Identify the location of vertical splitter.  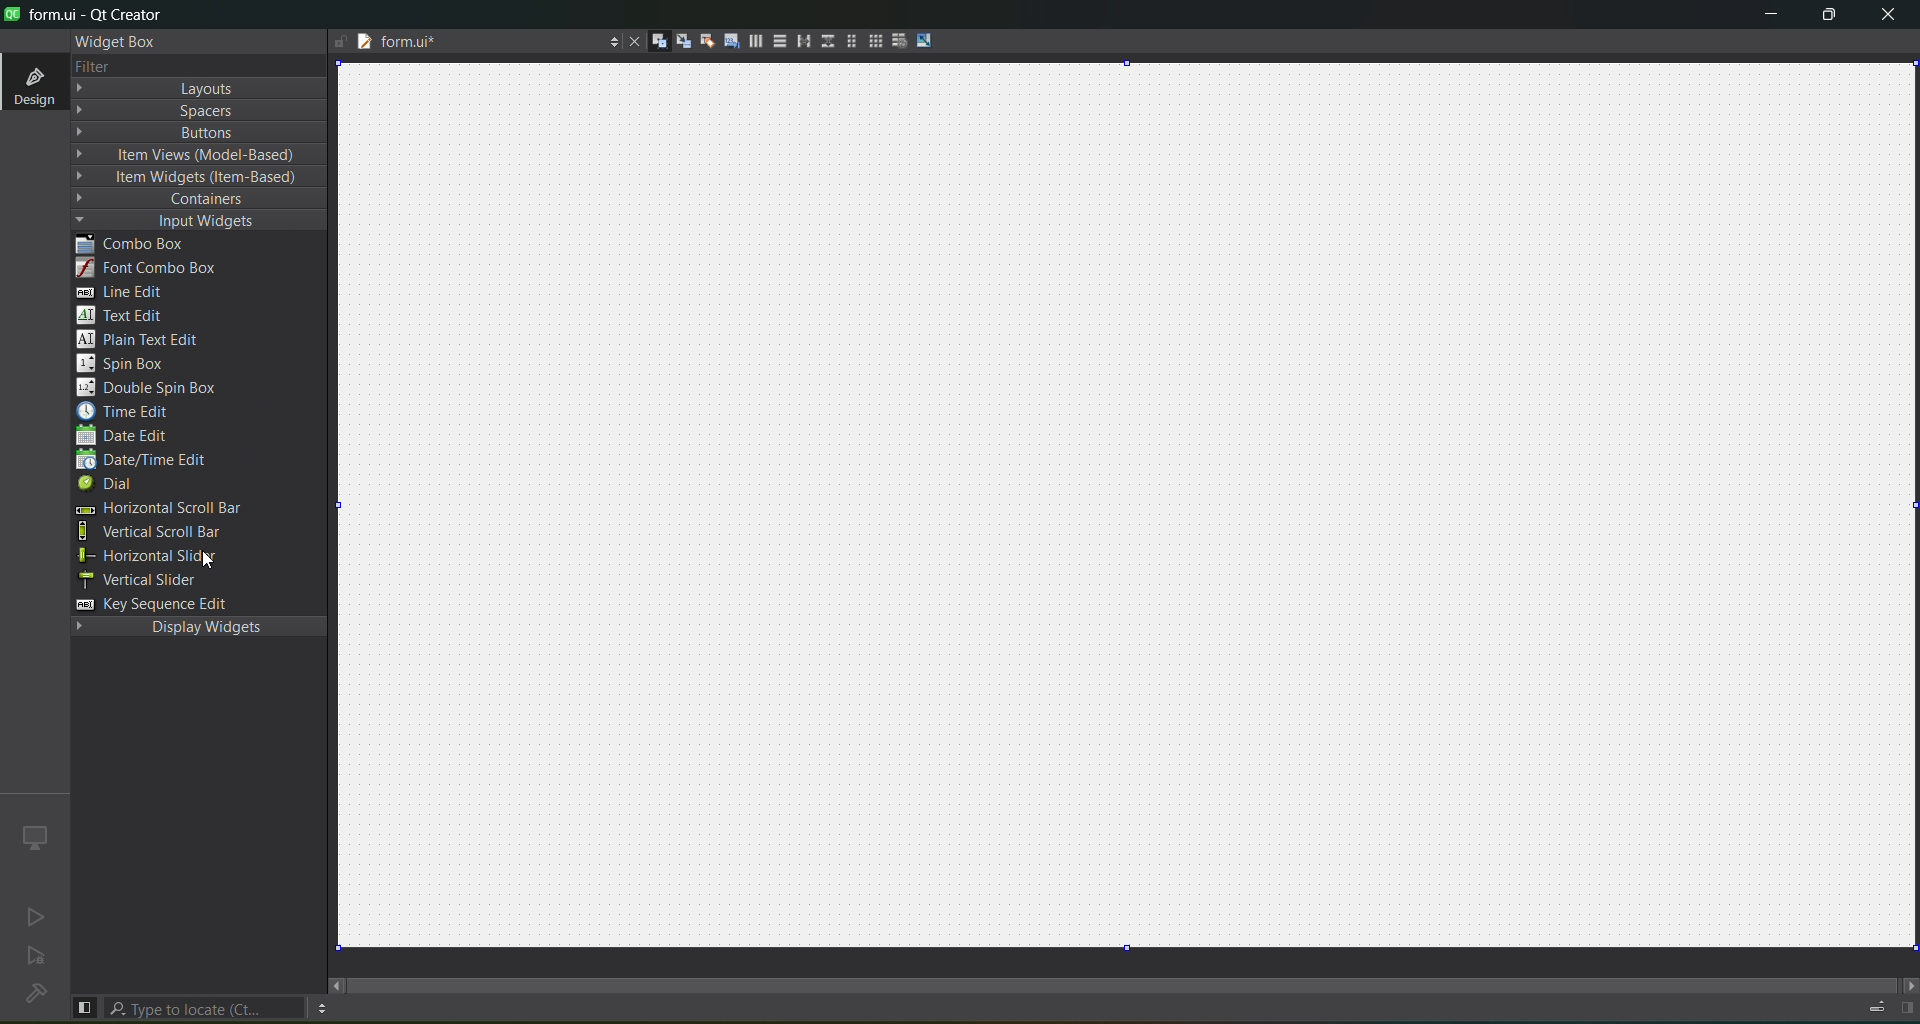
(826, 41).